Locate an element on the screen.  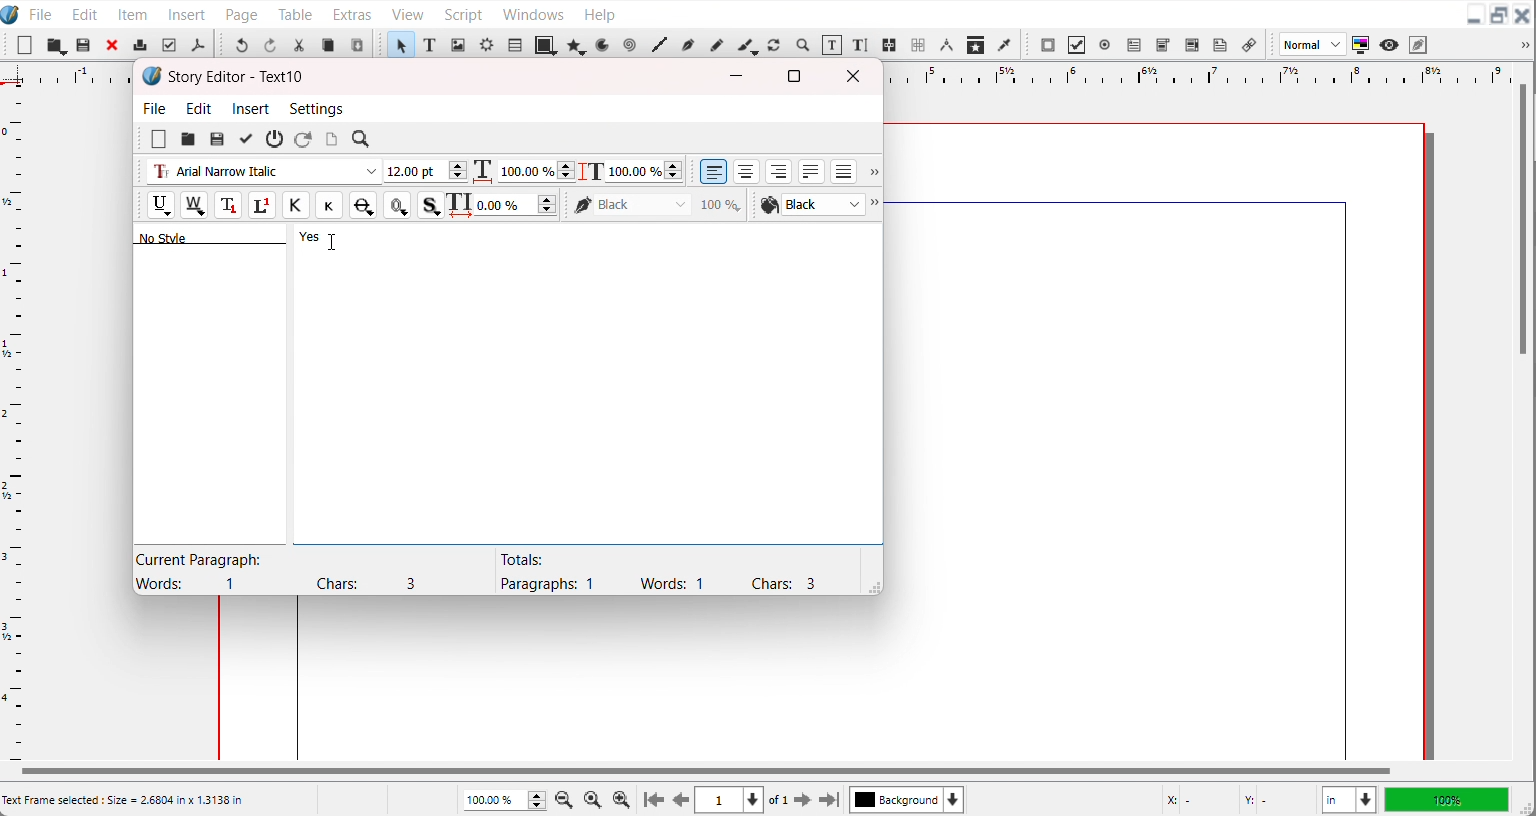
Go to first page is located at coordinates (654, 799).